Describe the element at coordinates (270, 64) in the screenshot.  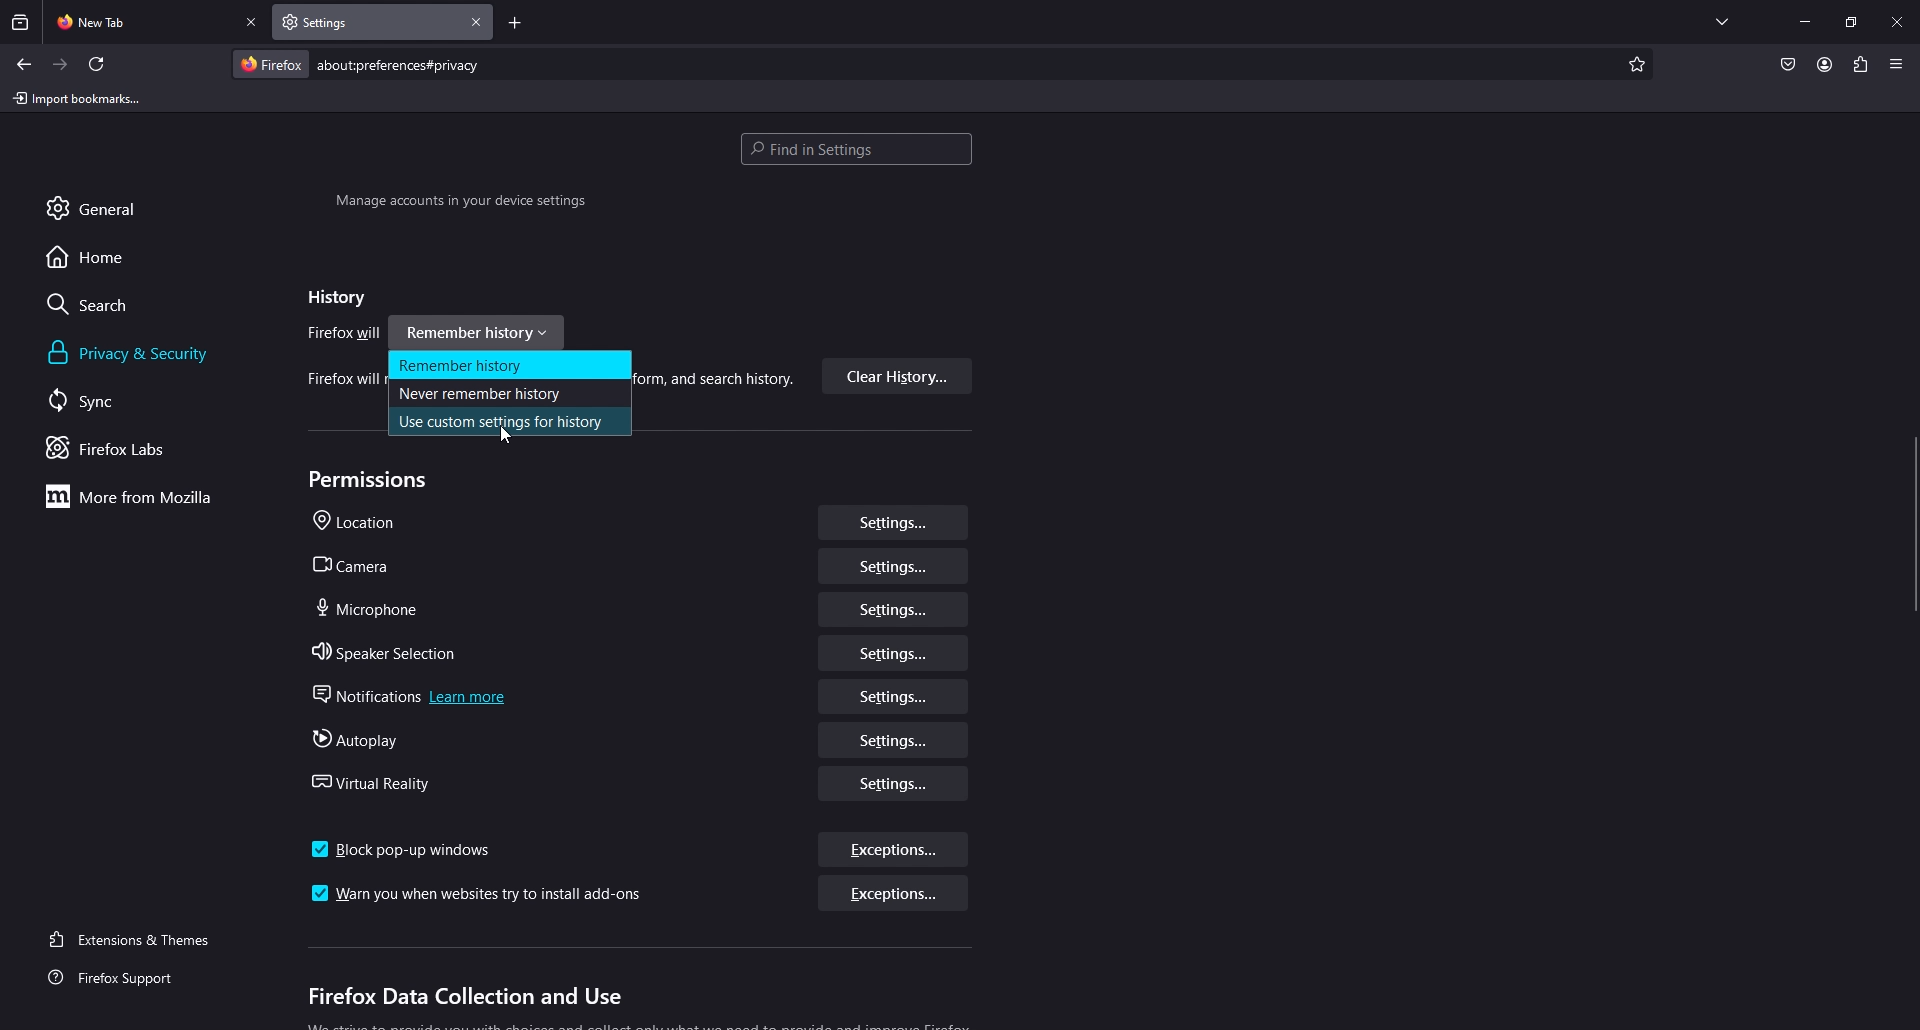
I see `firefox logo` at that location.